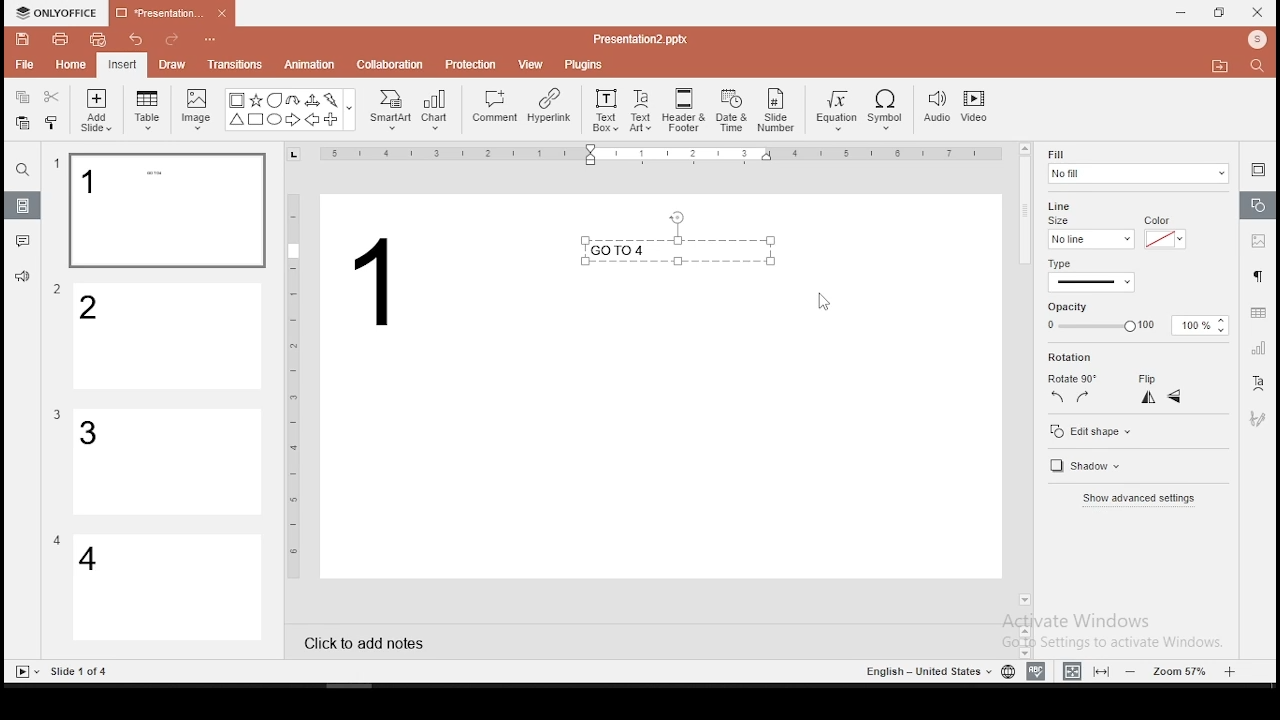 The width and height of the screenshot is (1280, 720). I want to click on , so click(350, 111).